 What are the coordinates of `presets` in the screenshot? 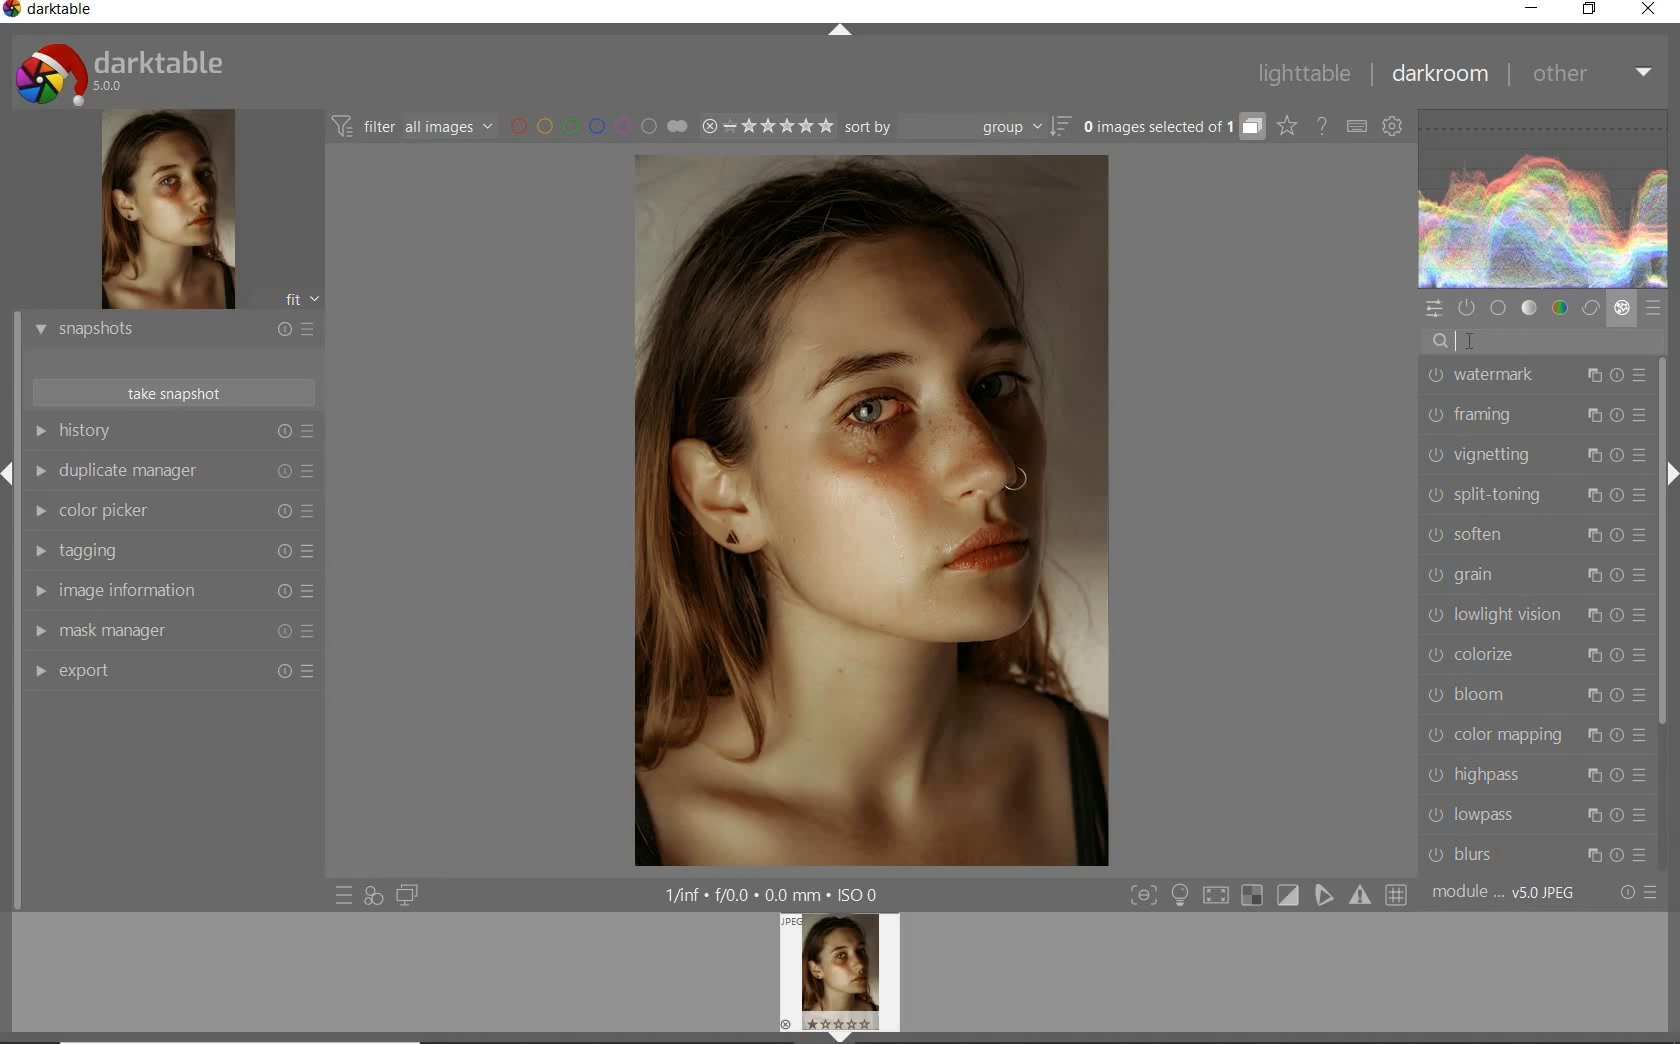 It's located at (1654, 308).